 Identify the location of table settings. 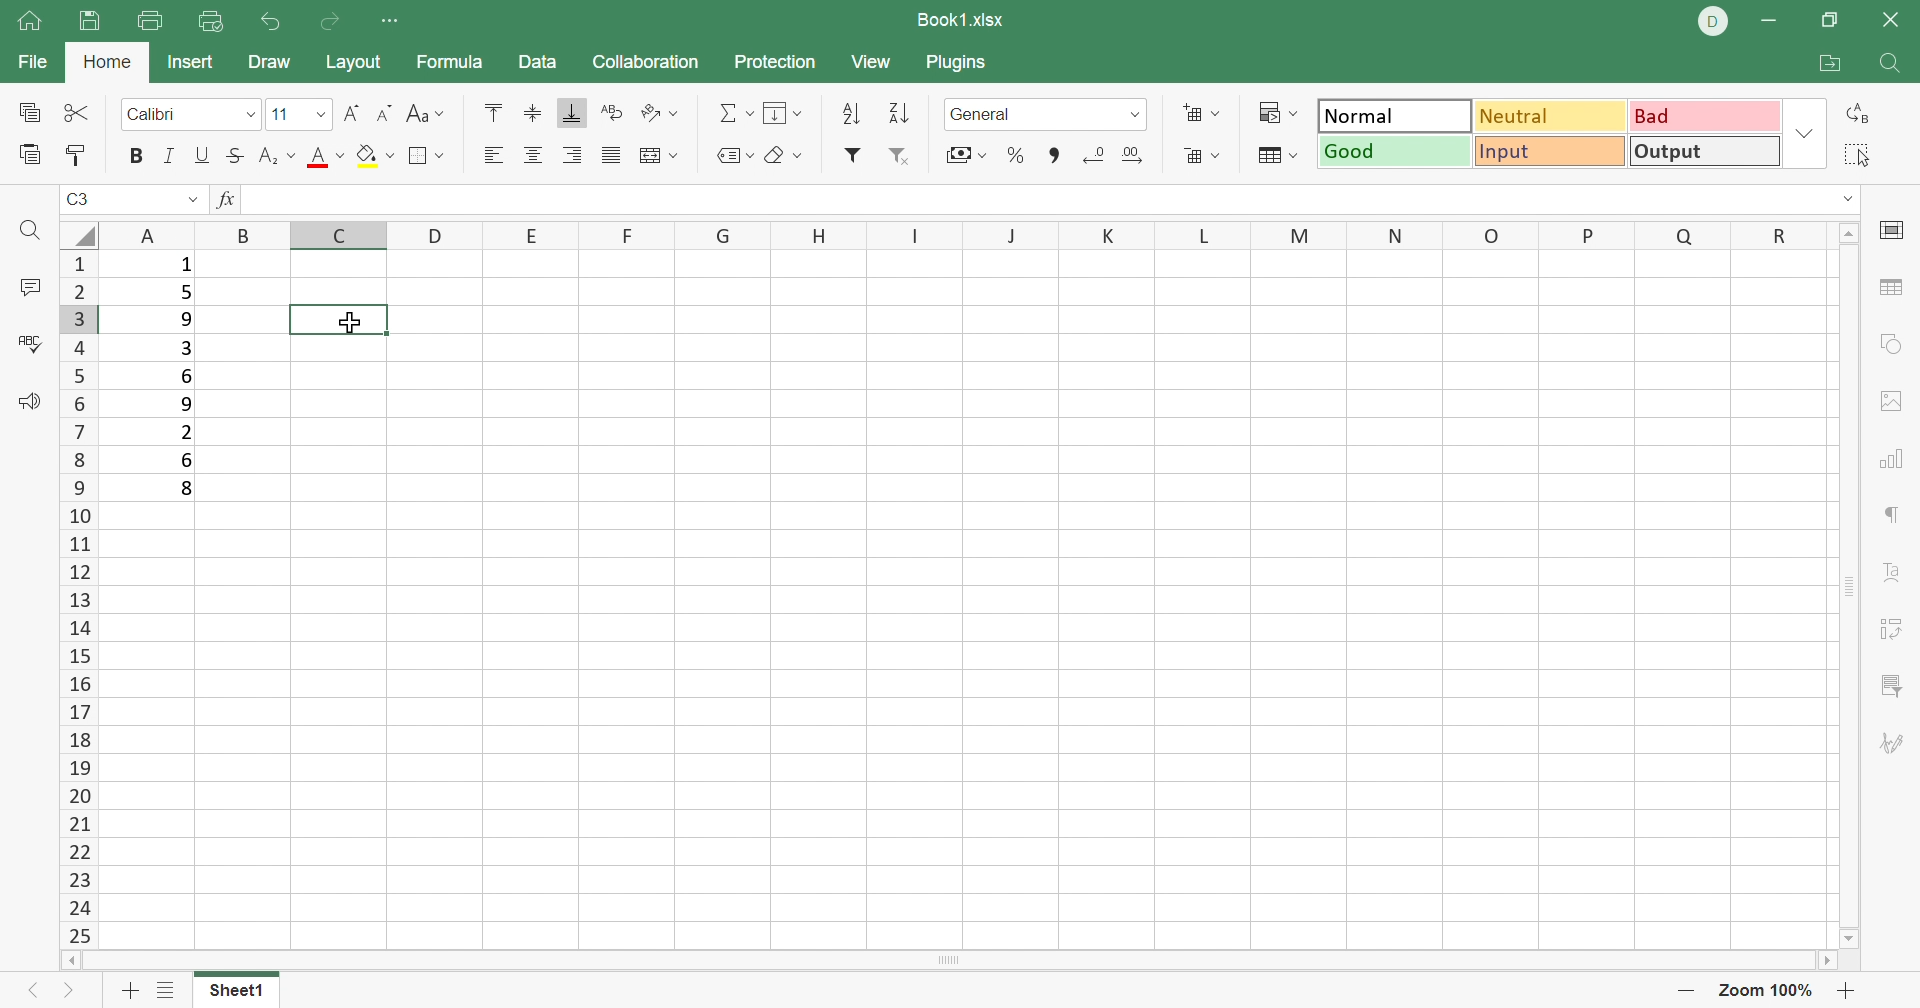
(1894, 286).